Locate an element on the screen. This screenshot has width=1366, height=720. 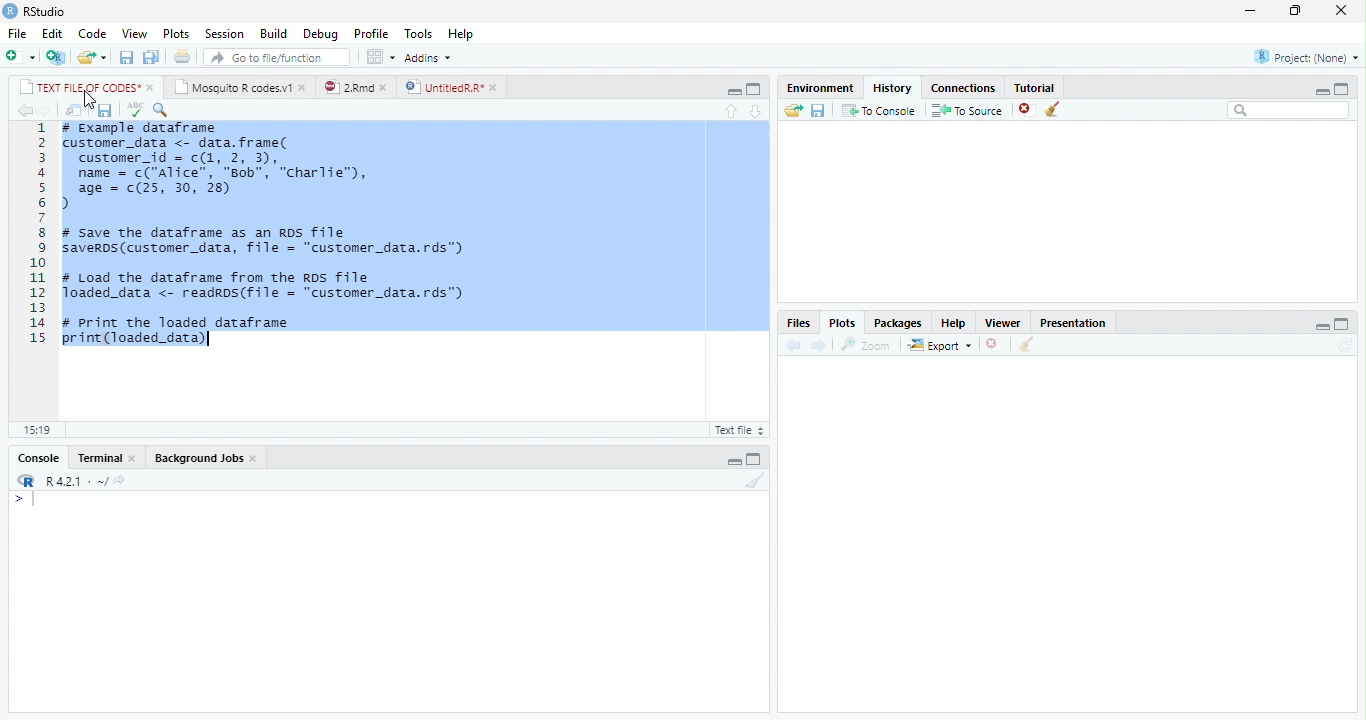
open folder is located at coordinates (794, 110).